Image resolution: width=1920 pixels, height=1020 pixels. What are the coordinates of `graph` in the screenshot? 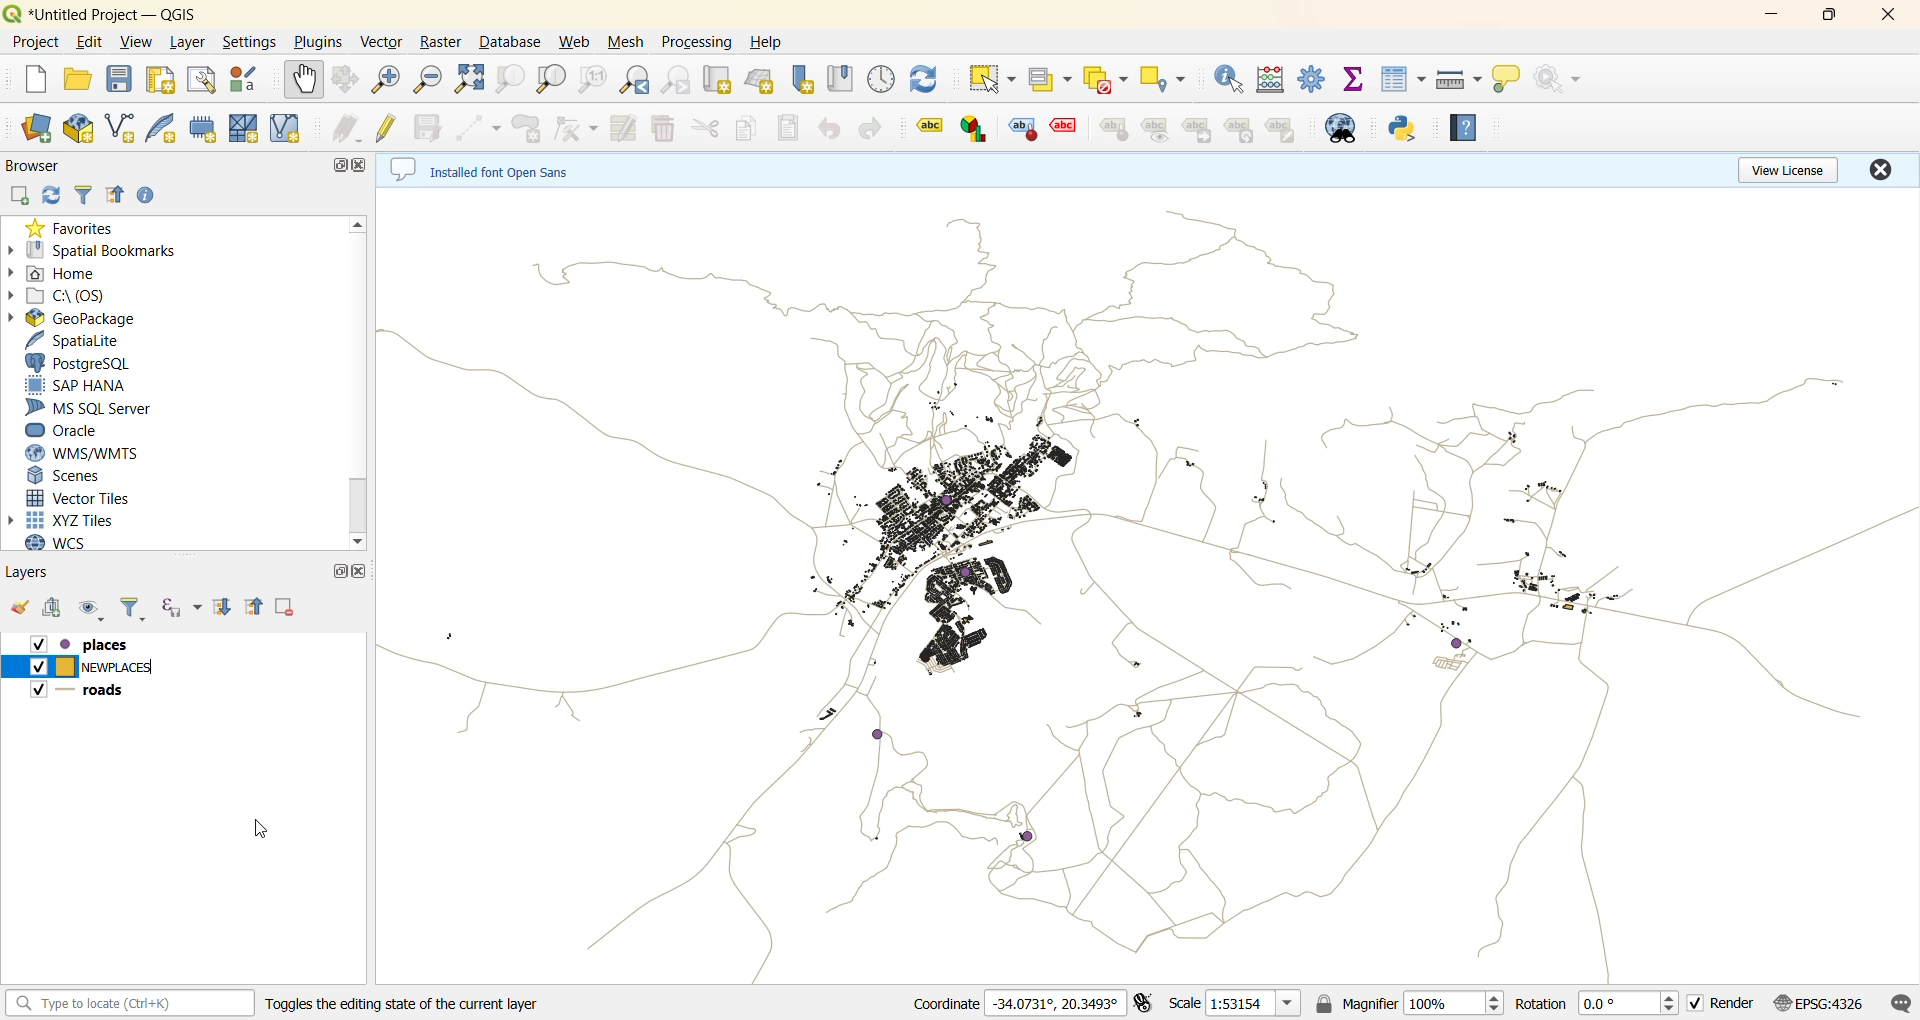 It's located at (974, 128).